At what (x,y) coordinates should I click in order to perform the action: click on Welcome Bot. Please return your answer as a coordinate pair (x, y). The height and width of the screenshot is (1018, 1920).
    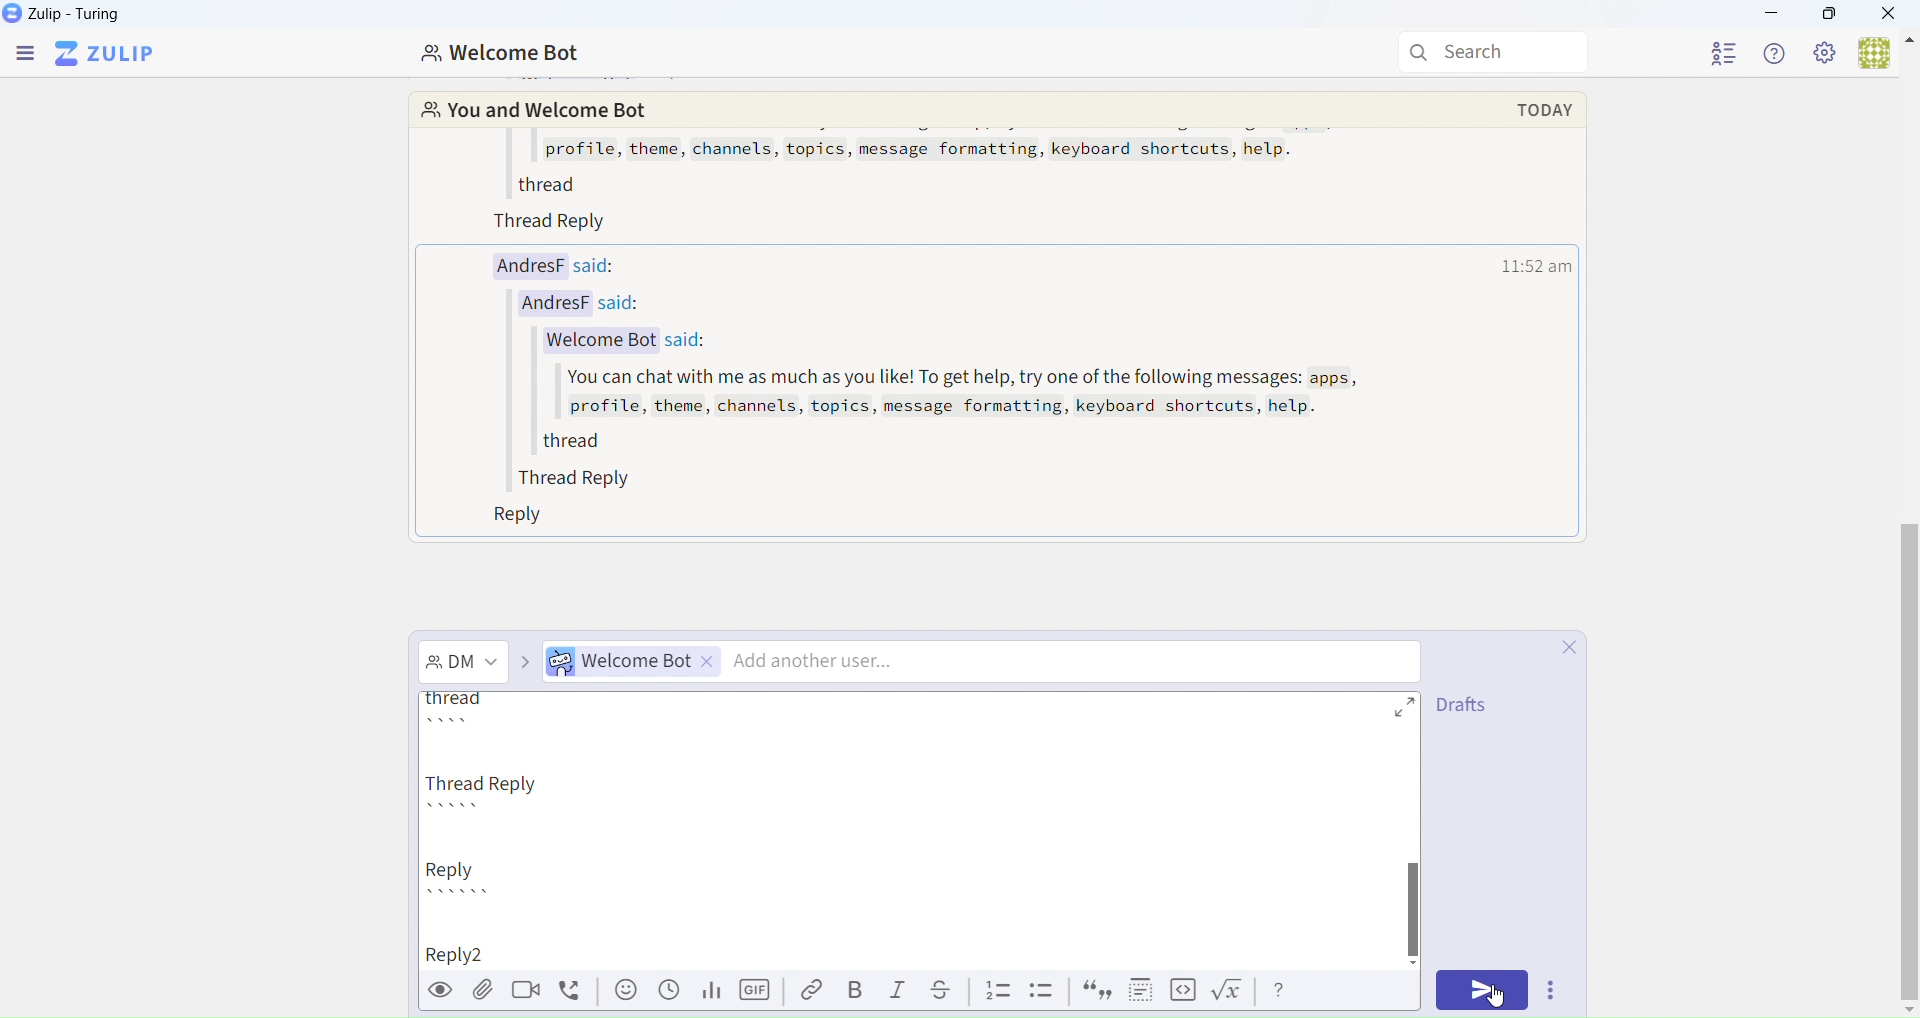
    Looking at the image, I should click on (506, 56).